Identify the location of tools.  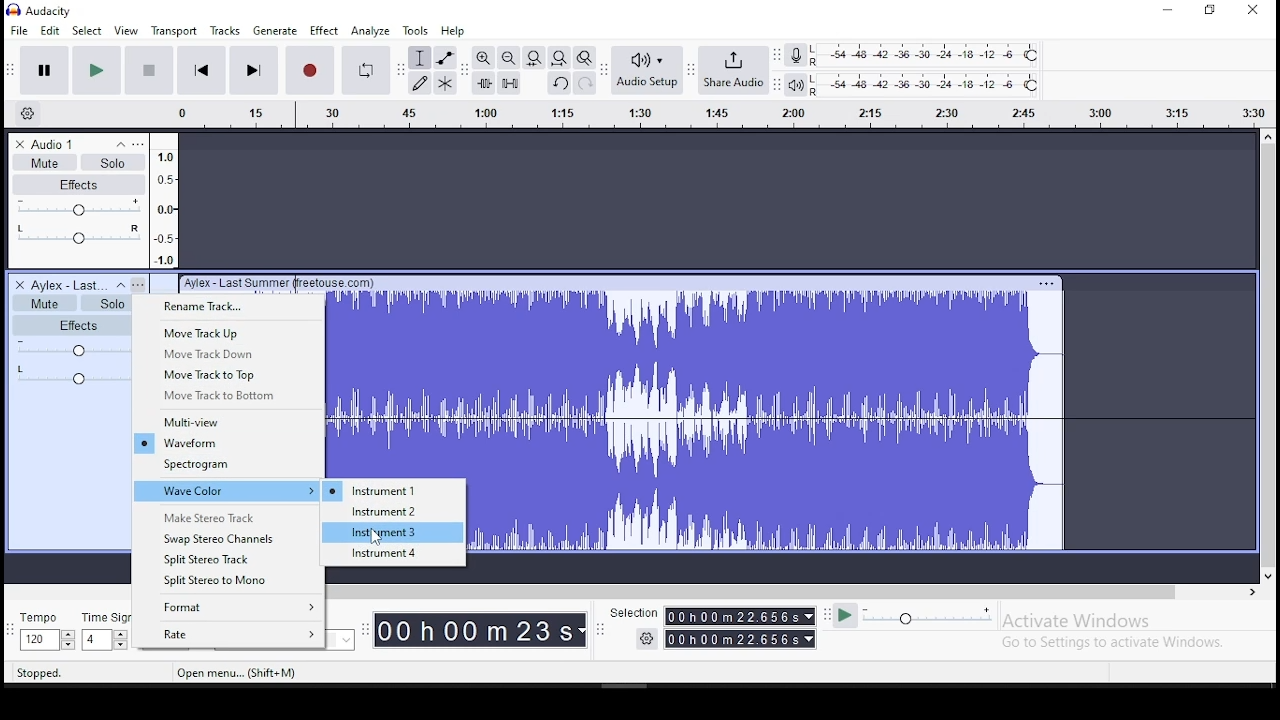
(415, 31).